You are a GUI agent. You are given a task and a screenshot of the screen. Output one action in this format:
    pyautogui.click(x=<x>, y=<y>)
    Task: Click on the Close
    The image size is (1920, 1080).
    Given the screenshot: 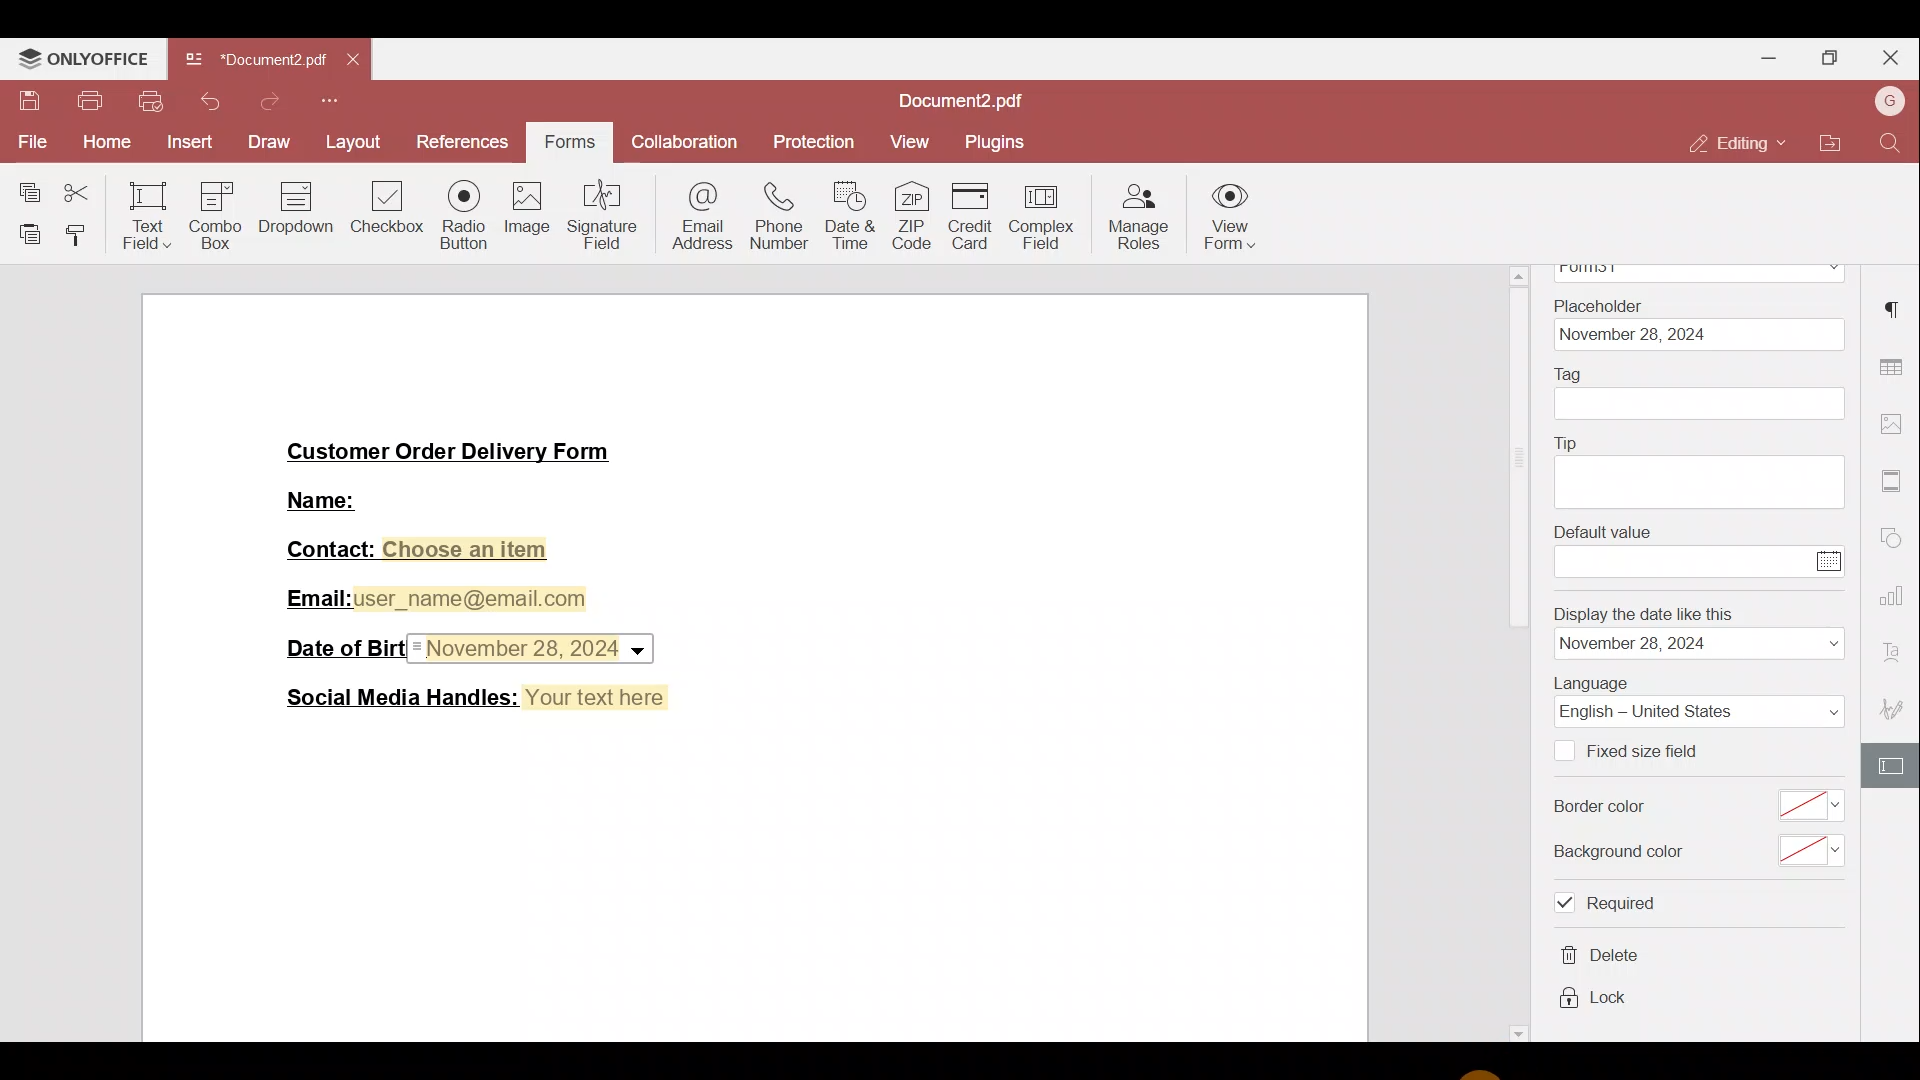 What is the action you would take?
    pyautogui.click(x=1891, y=58)
    